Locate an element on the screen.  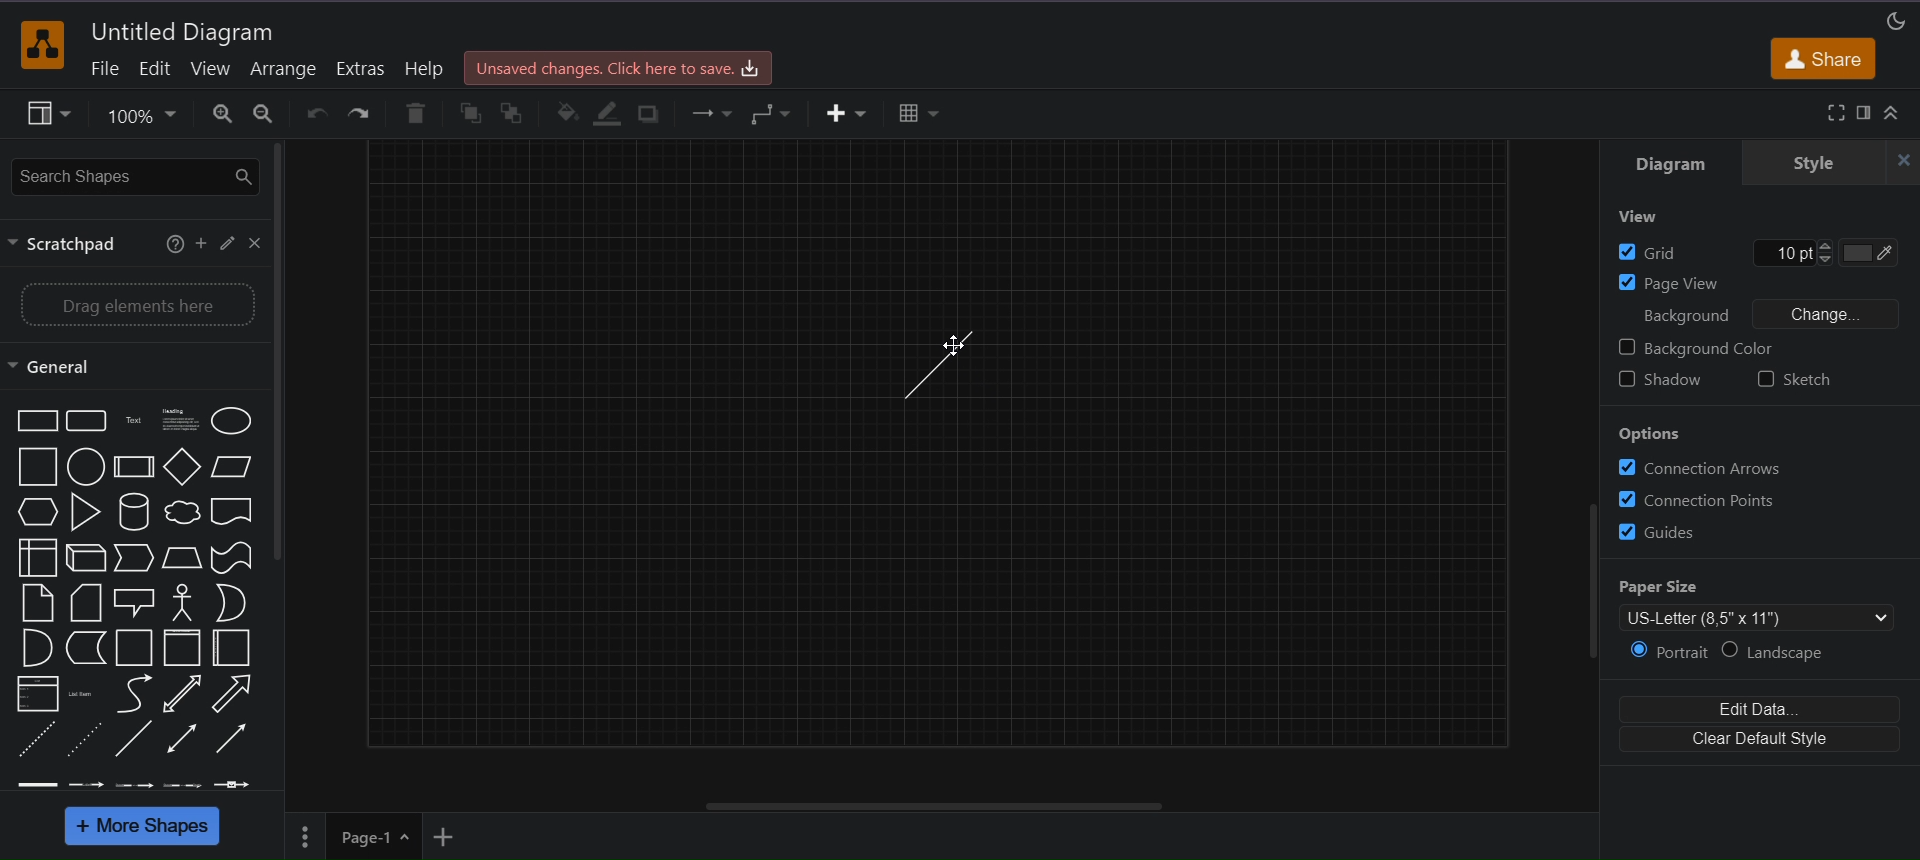
fullscreen is located at coordinates (1833, 112).